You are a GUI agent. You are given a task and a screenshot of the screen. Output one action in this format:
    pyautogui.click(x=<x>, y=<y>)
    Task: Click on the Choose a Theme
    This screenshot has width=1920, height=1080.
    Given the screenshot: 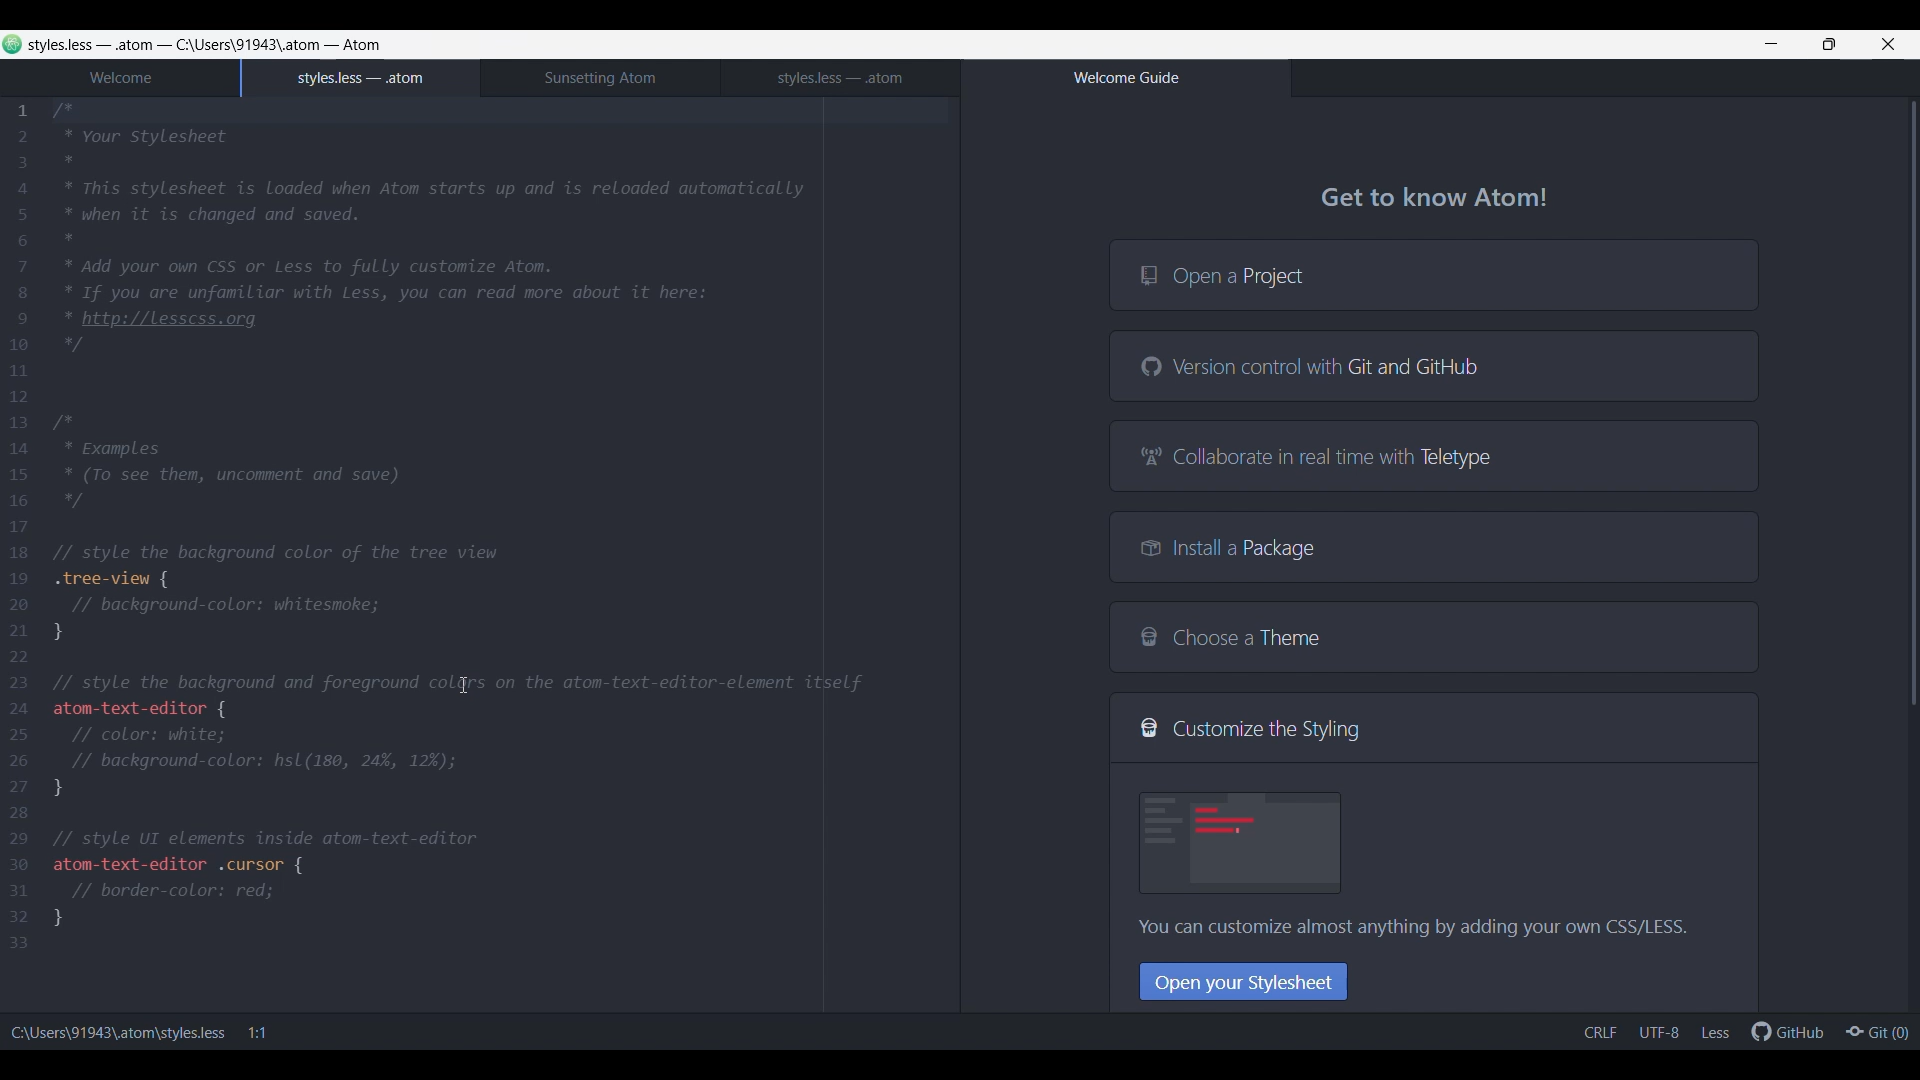 What is the action you would take?
    pyautogui.click(x=1433, y=637)
    